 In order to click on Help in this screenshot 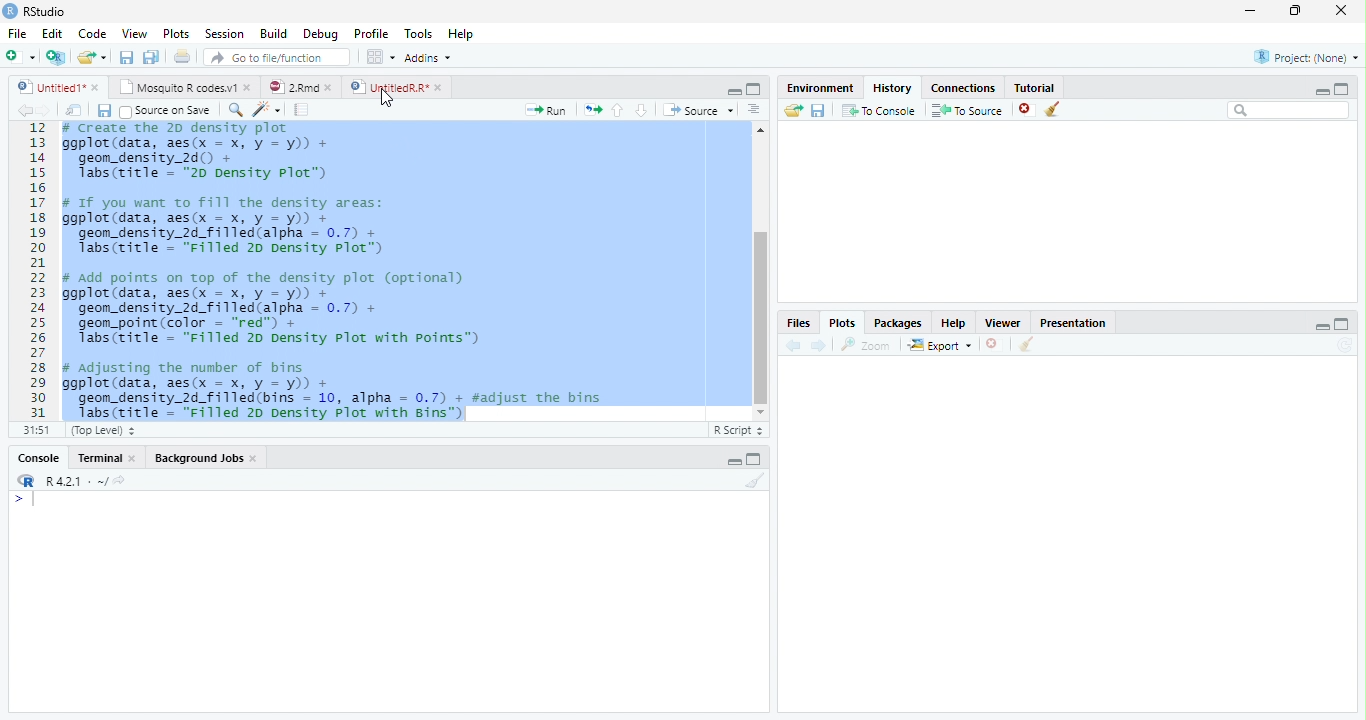, I will do `click(953, 325)`.